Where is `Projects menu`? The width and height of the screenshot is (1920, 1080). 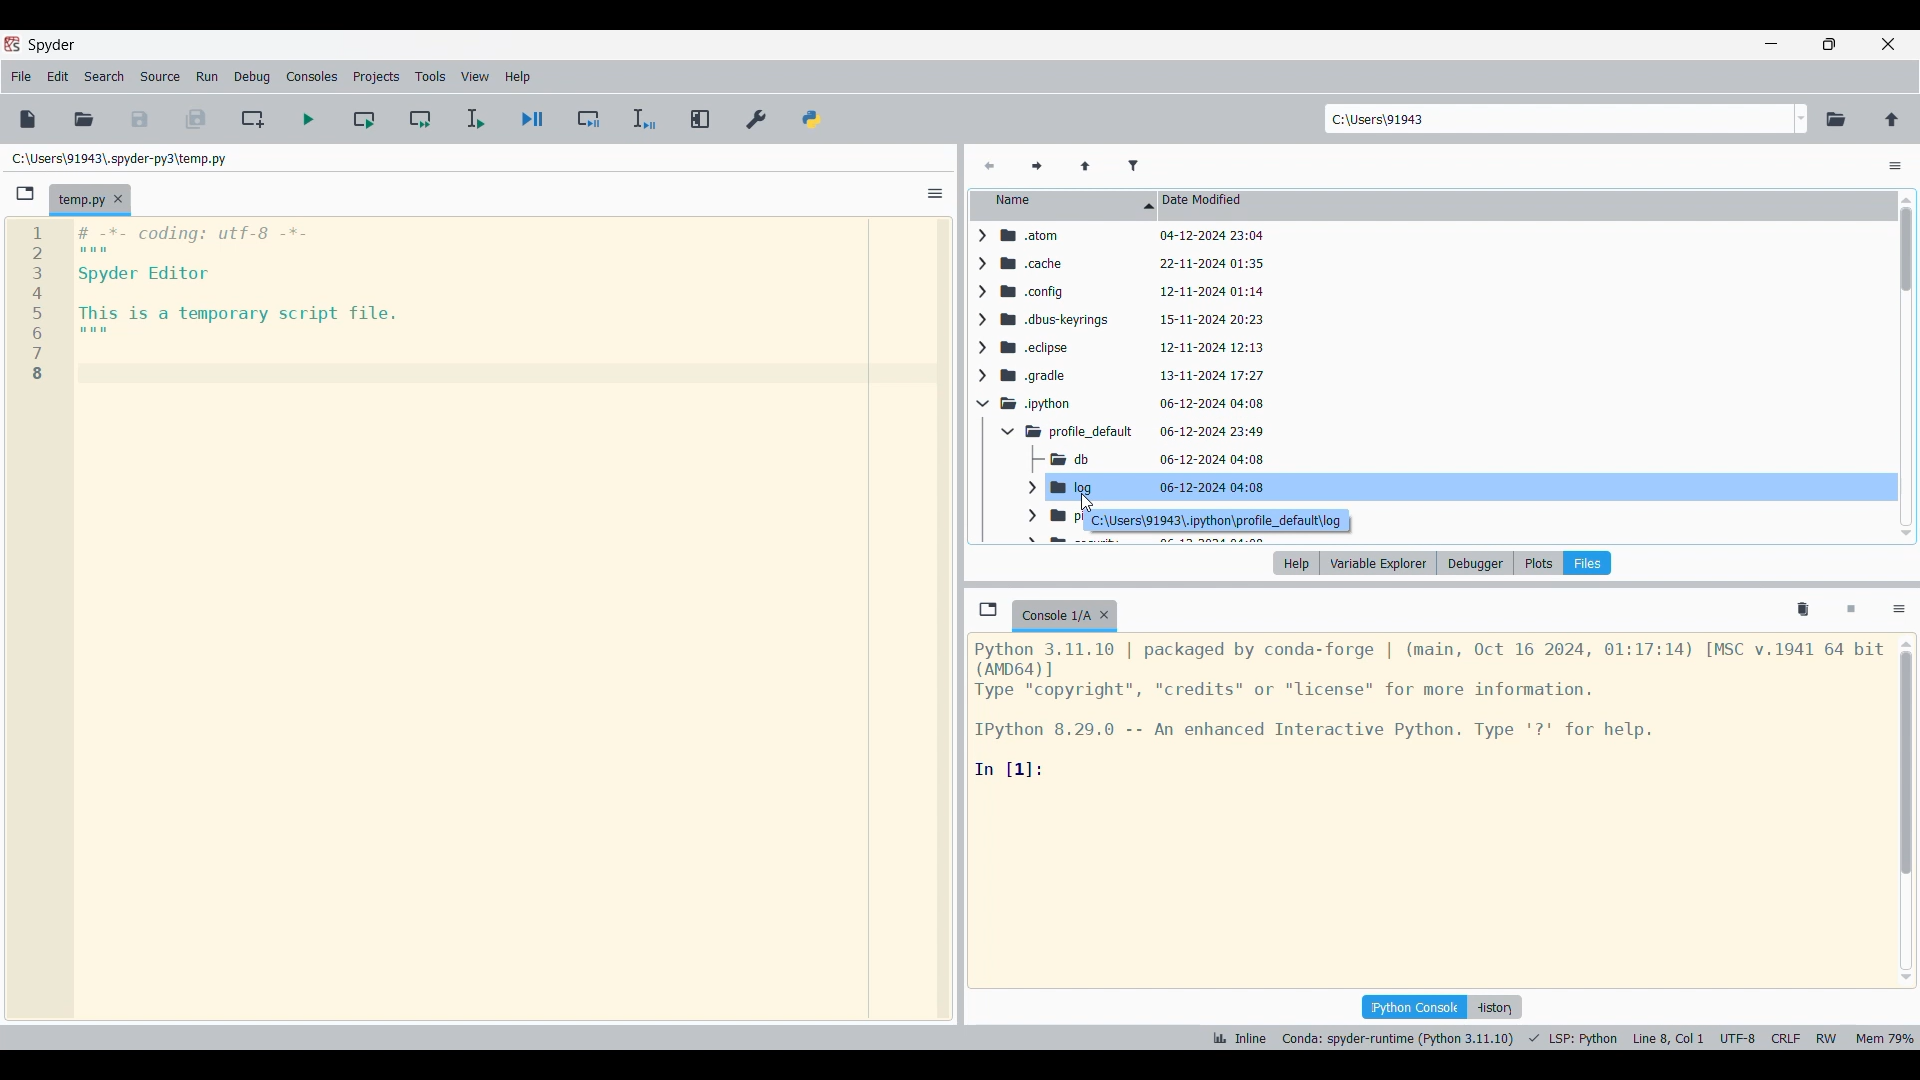
Projects menu is located at coordinates (376, 76).